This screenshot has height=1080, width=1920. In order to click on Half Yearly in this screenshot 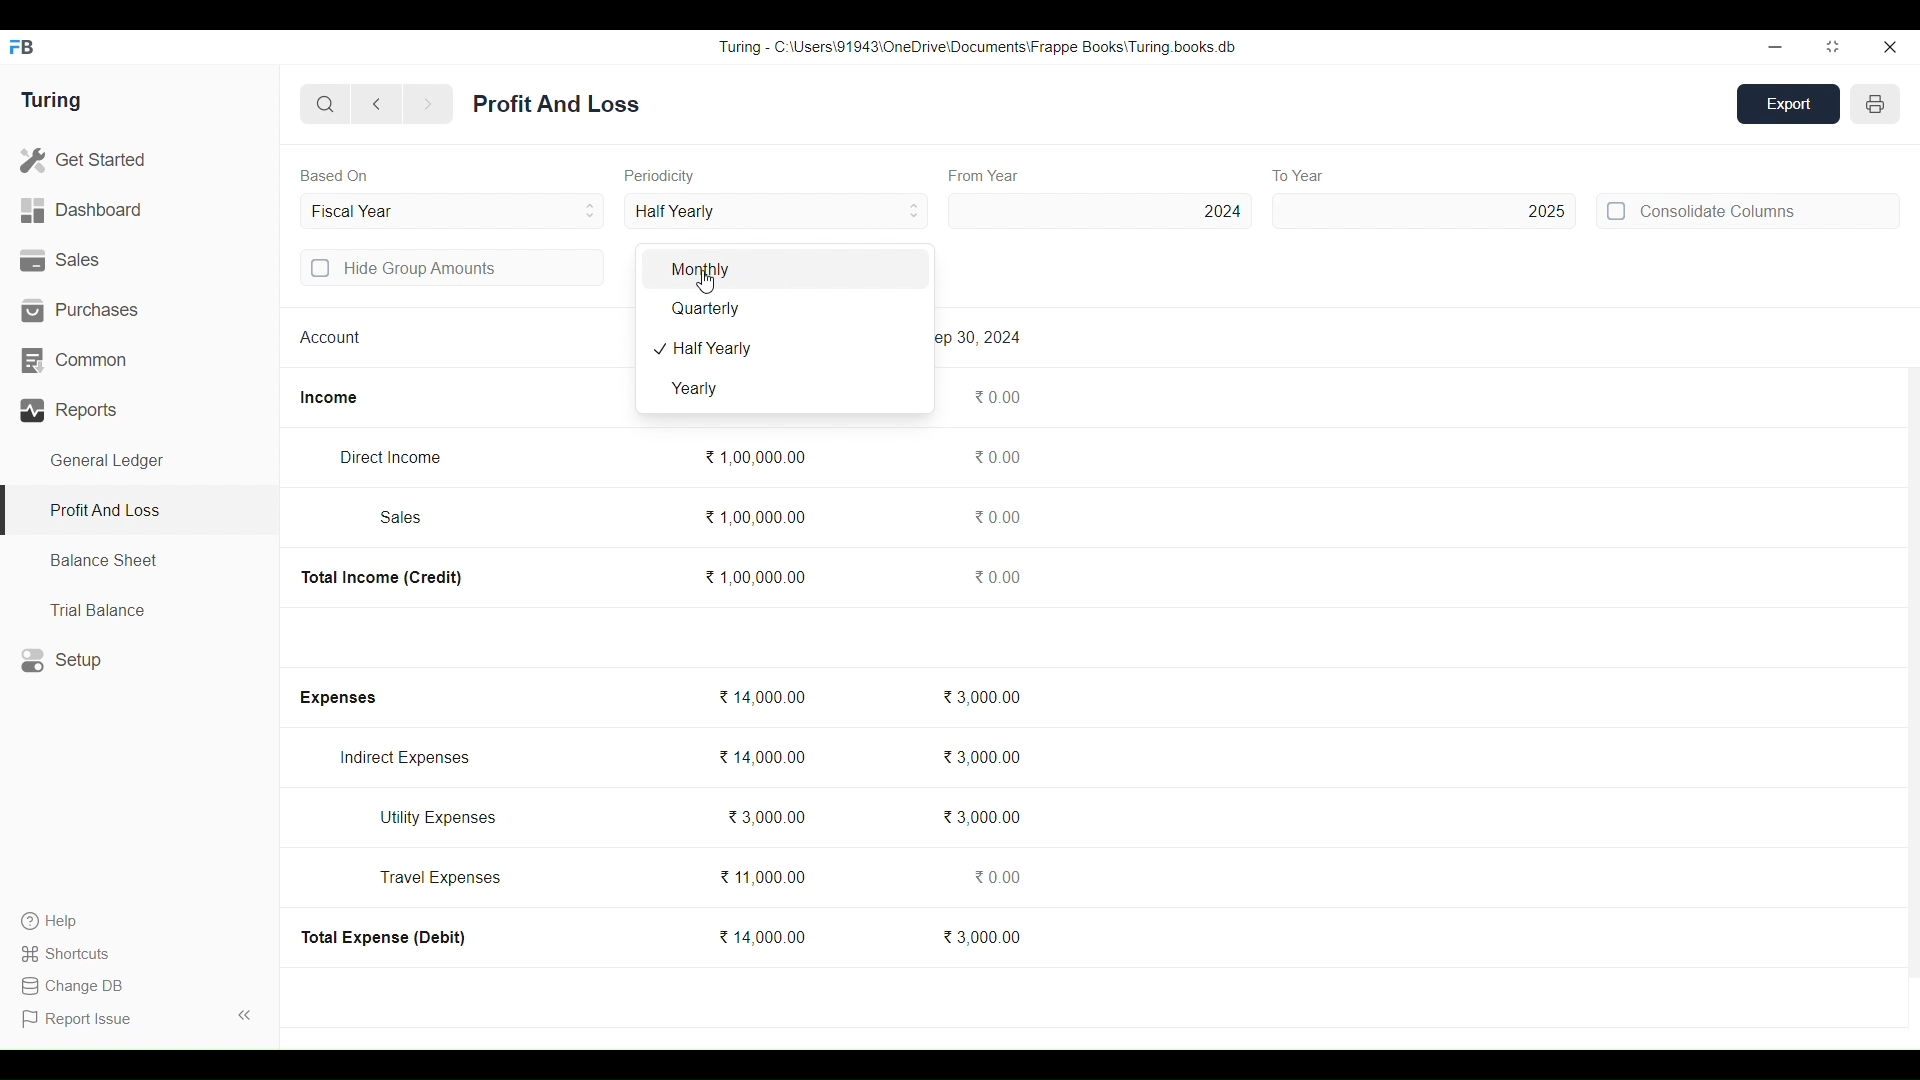, I will do `click(786, 349)`.